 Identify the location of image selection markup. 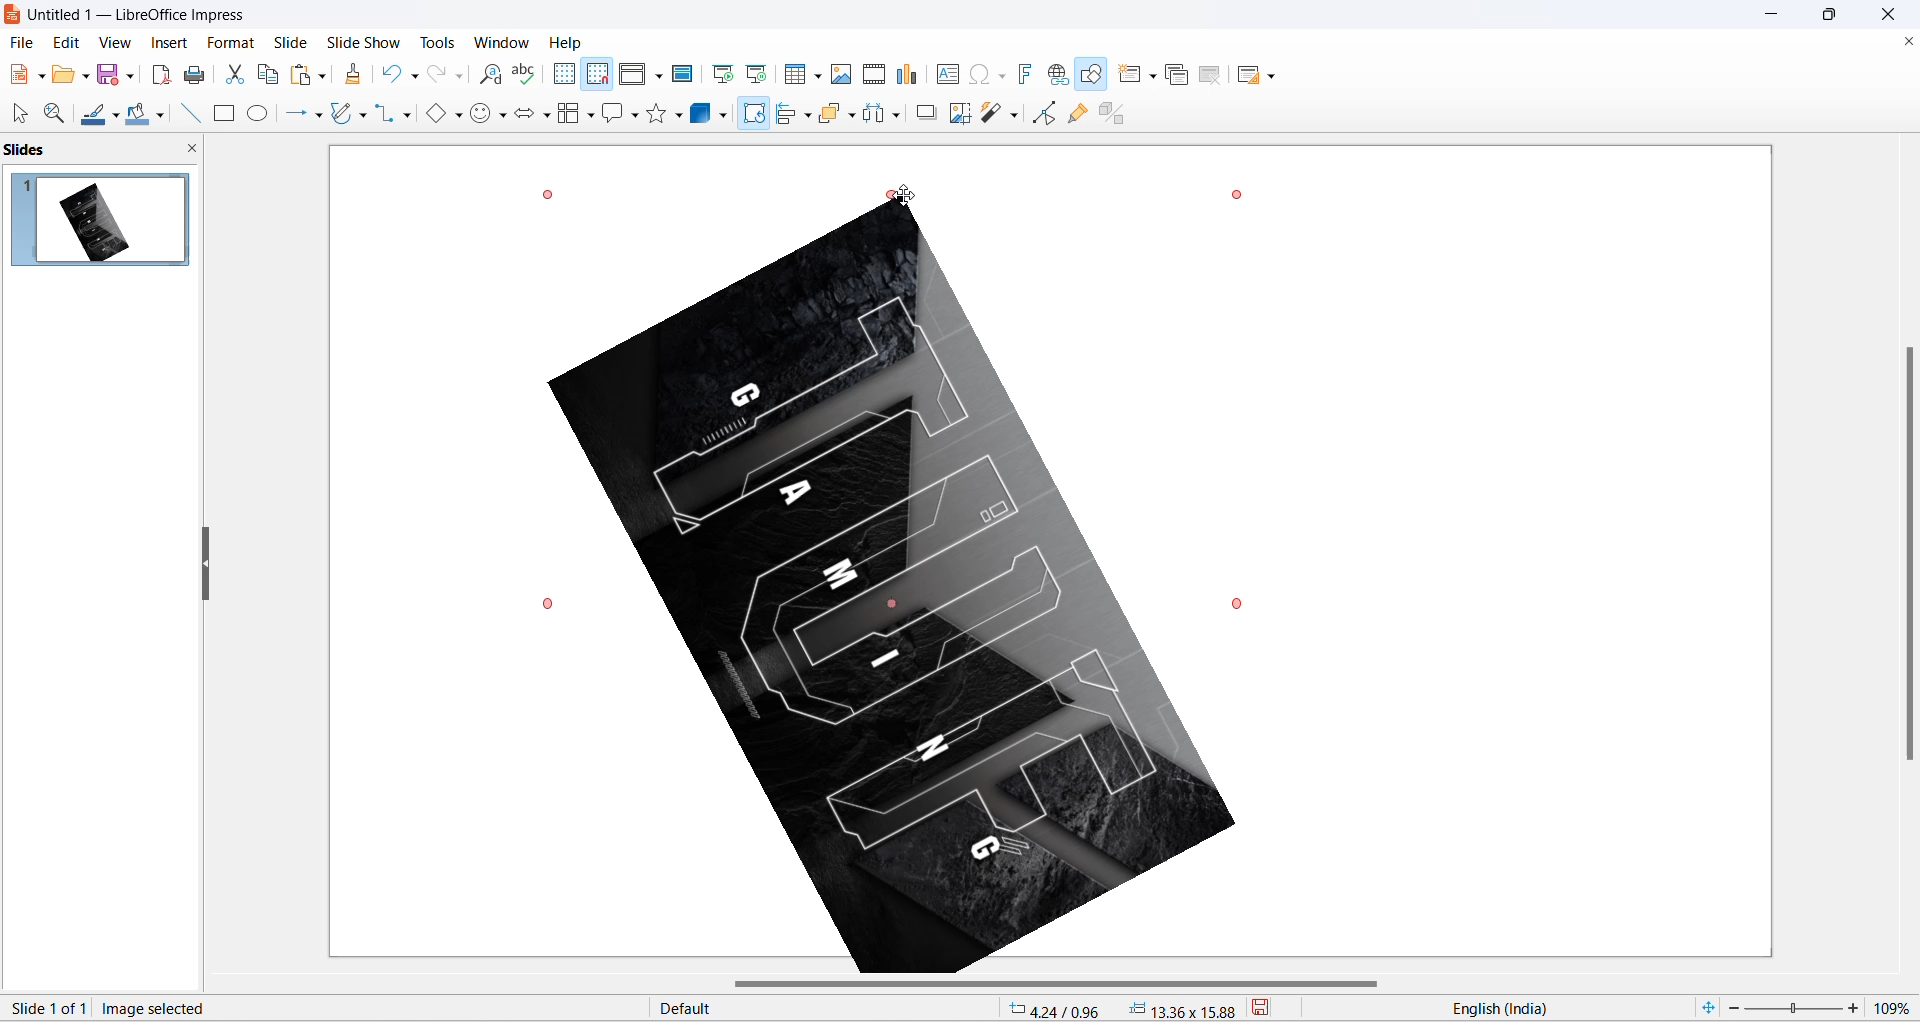
(1243, 193).